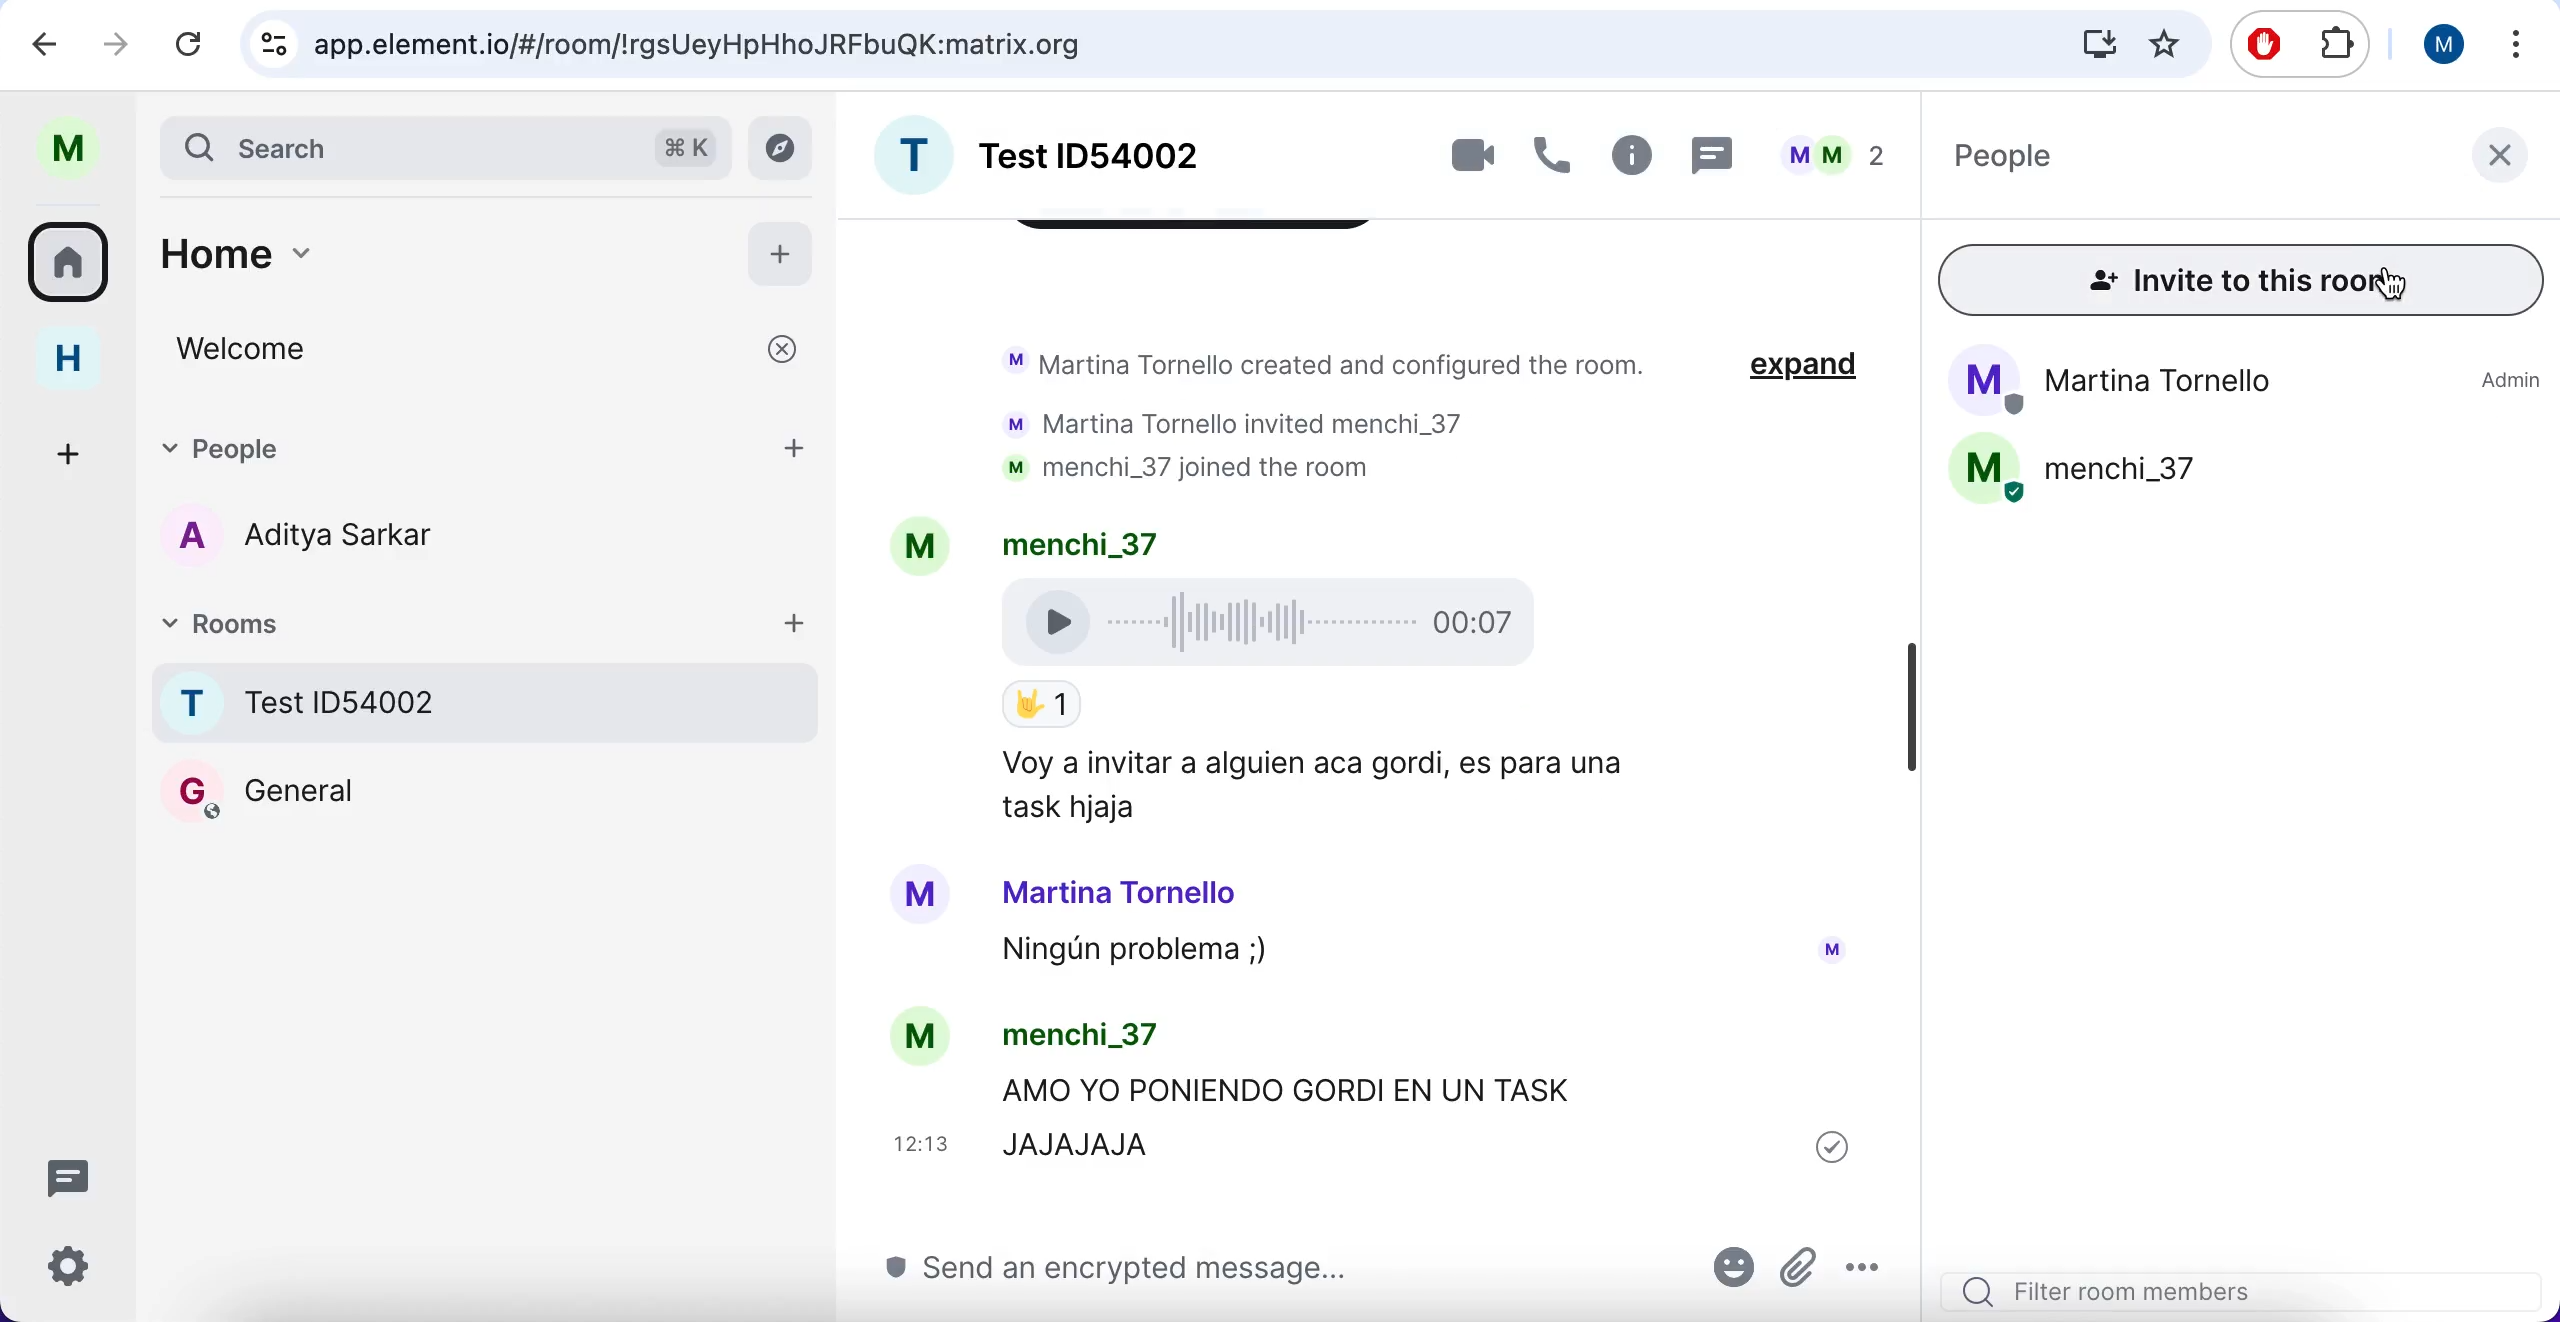  I want to click on expand, so click(1814, 370).